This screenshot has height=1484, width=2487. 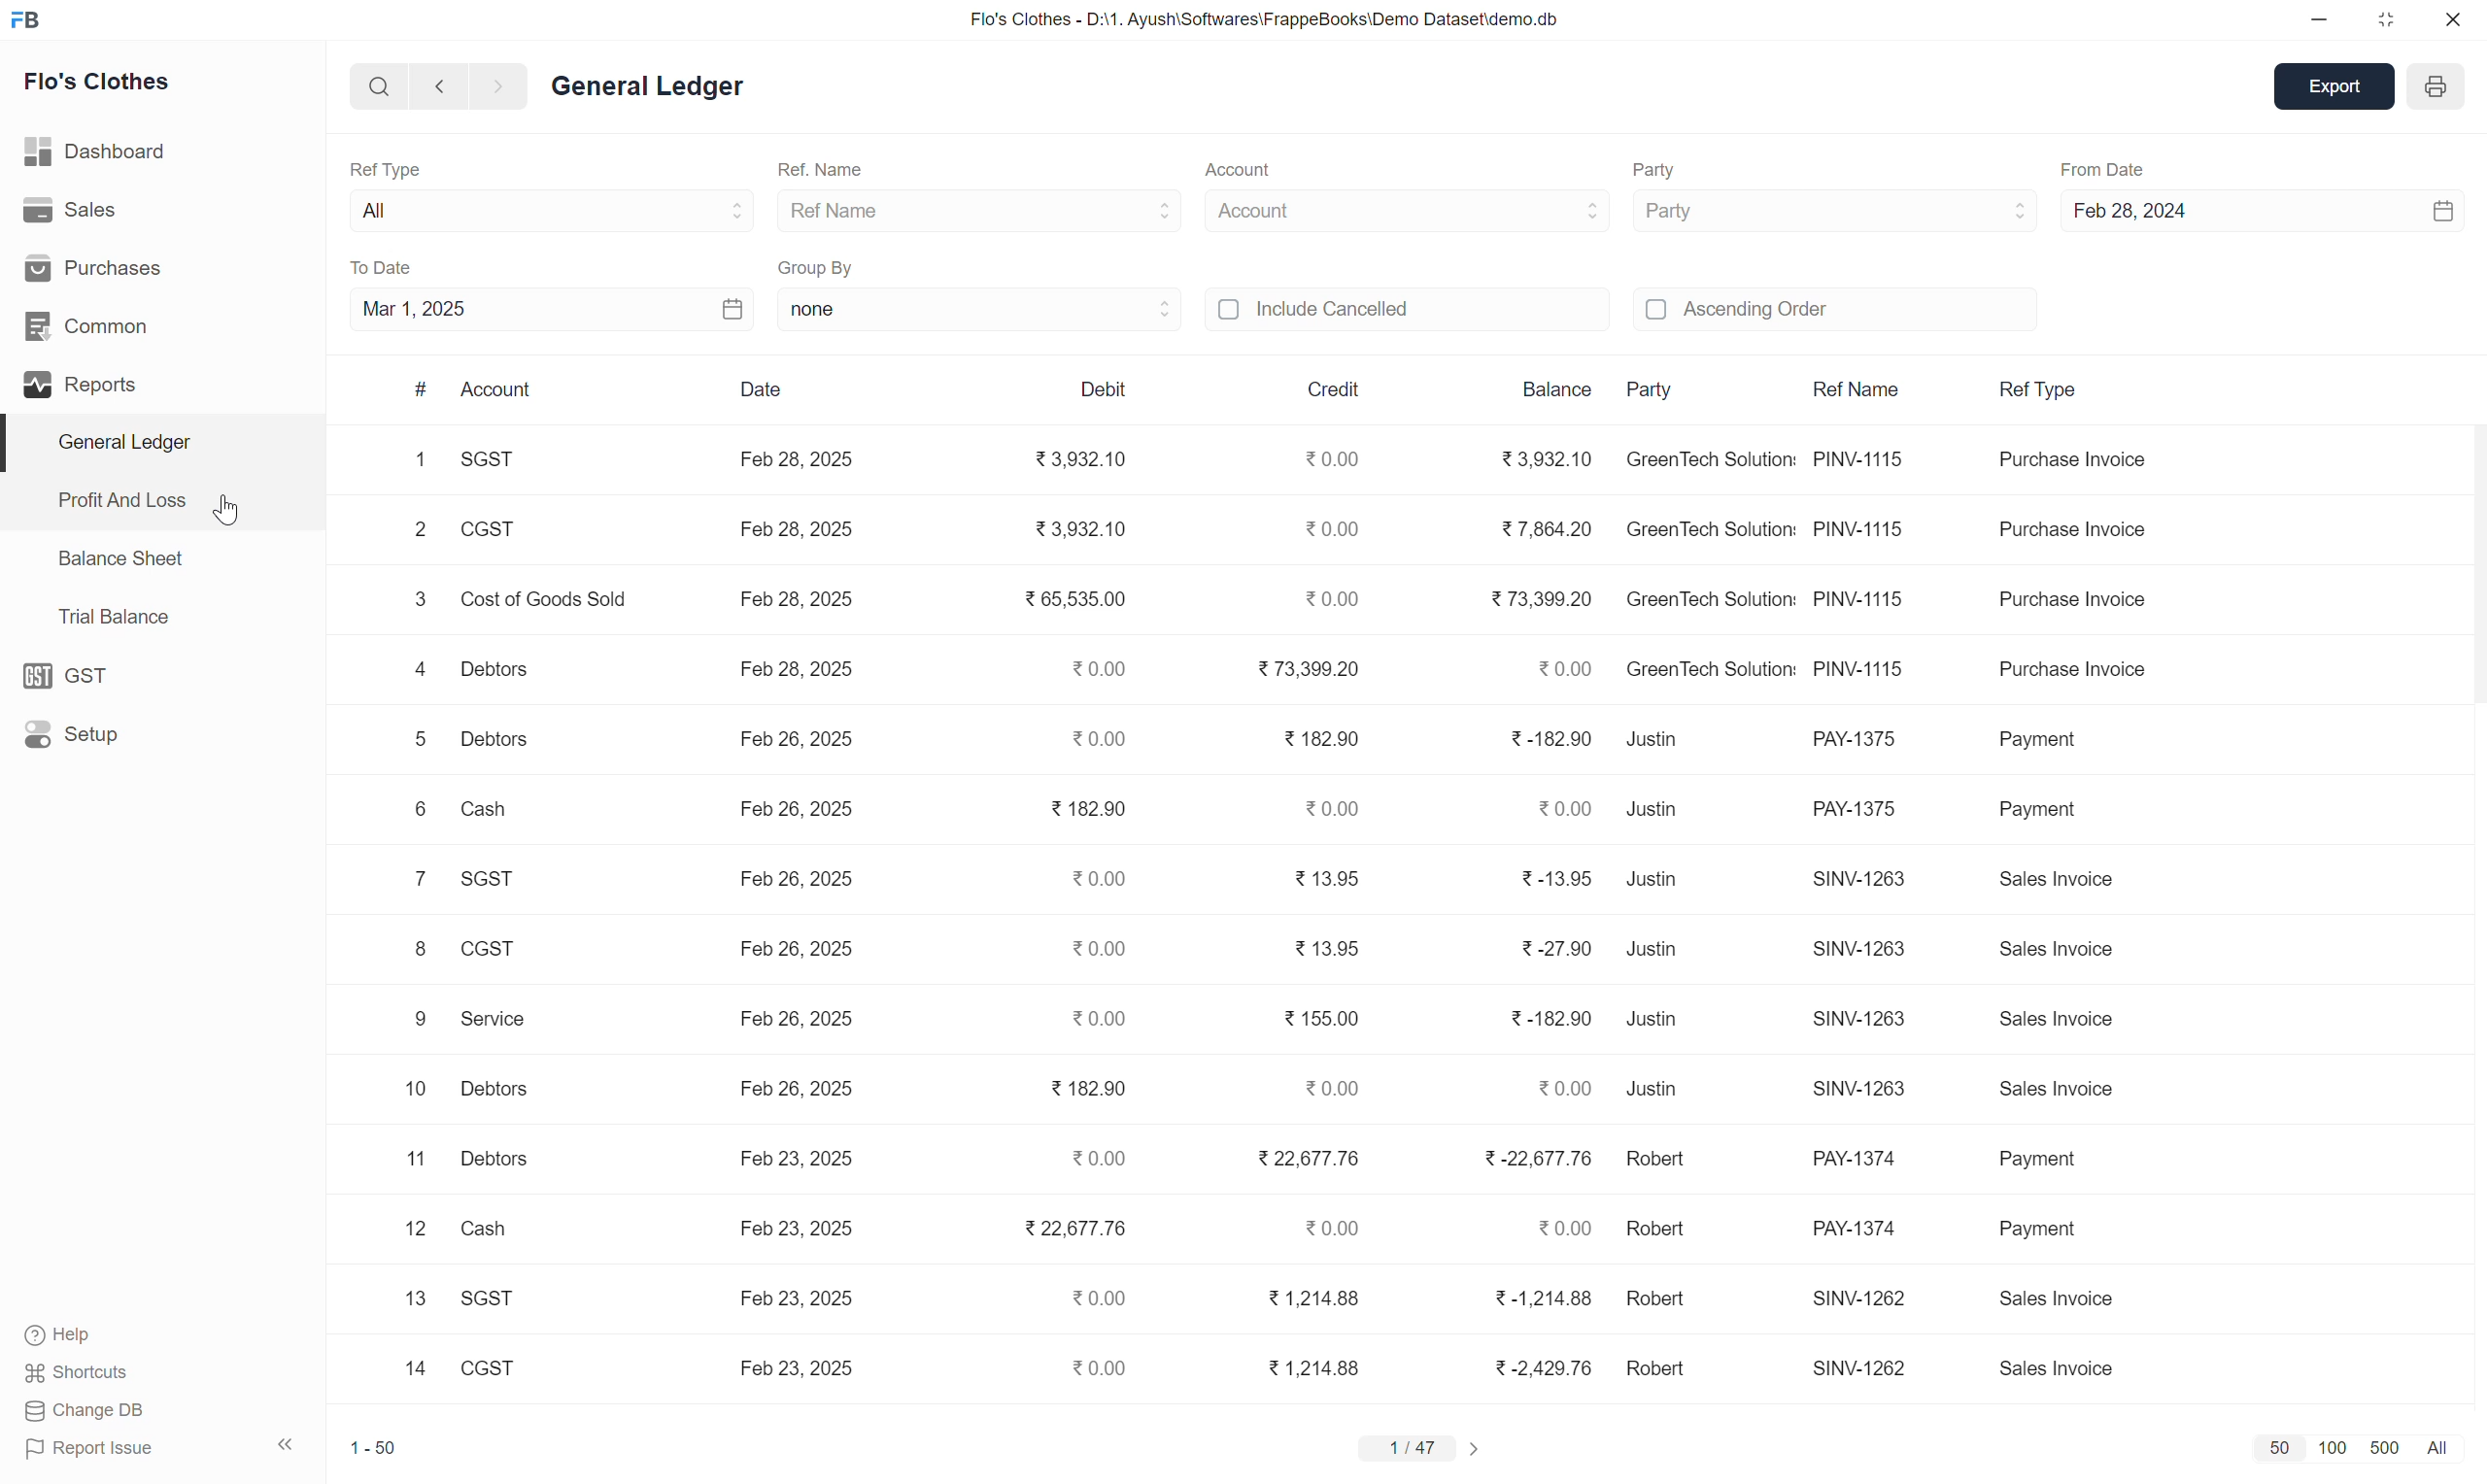 I want to click on Purchase Invoice, so click(x=2069, y=676).